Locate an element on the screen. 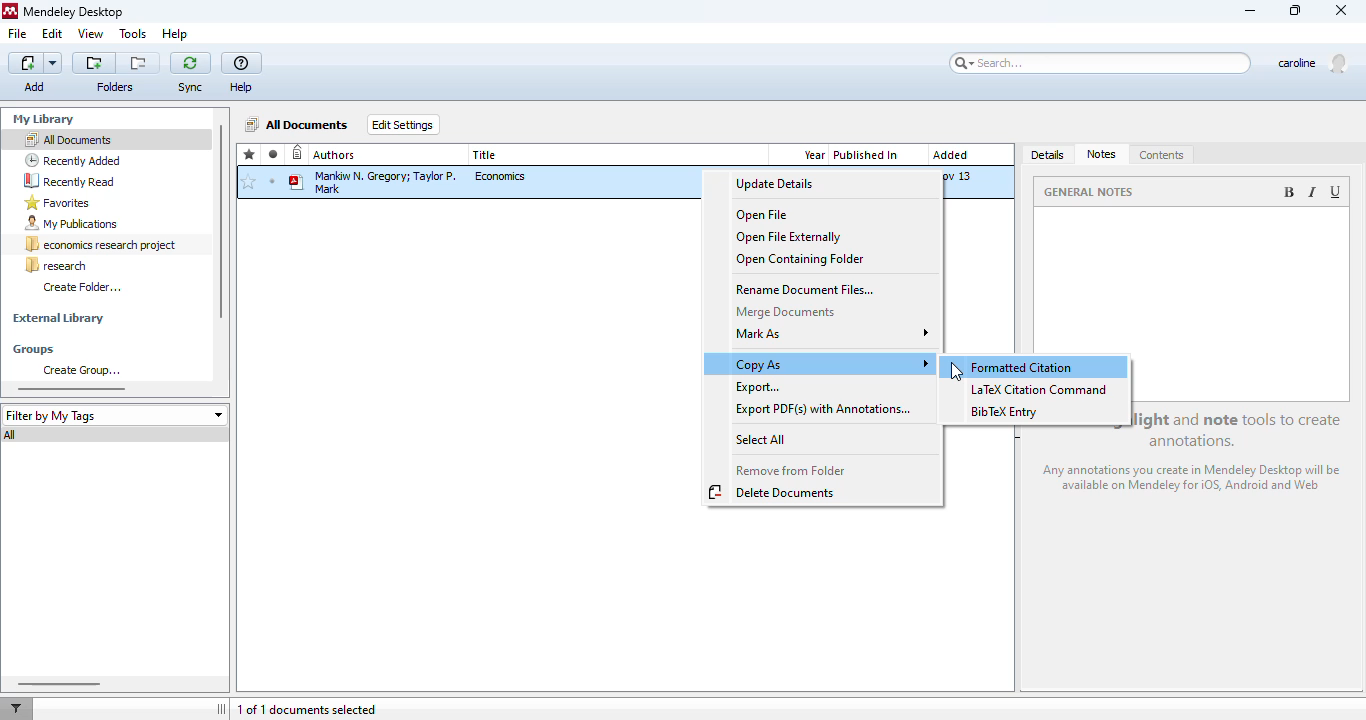 This screenshot has width=1366, height=720. all documents is located at coordinates (298, 124).